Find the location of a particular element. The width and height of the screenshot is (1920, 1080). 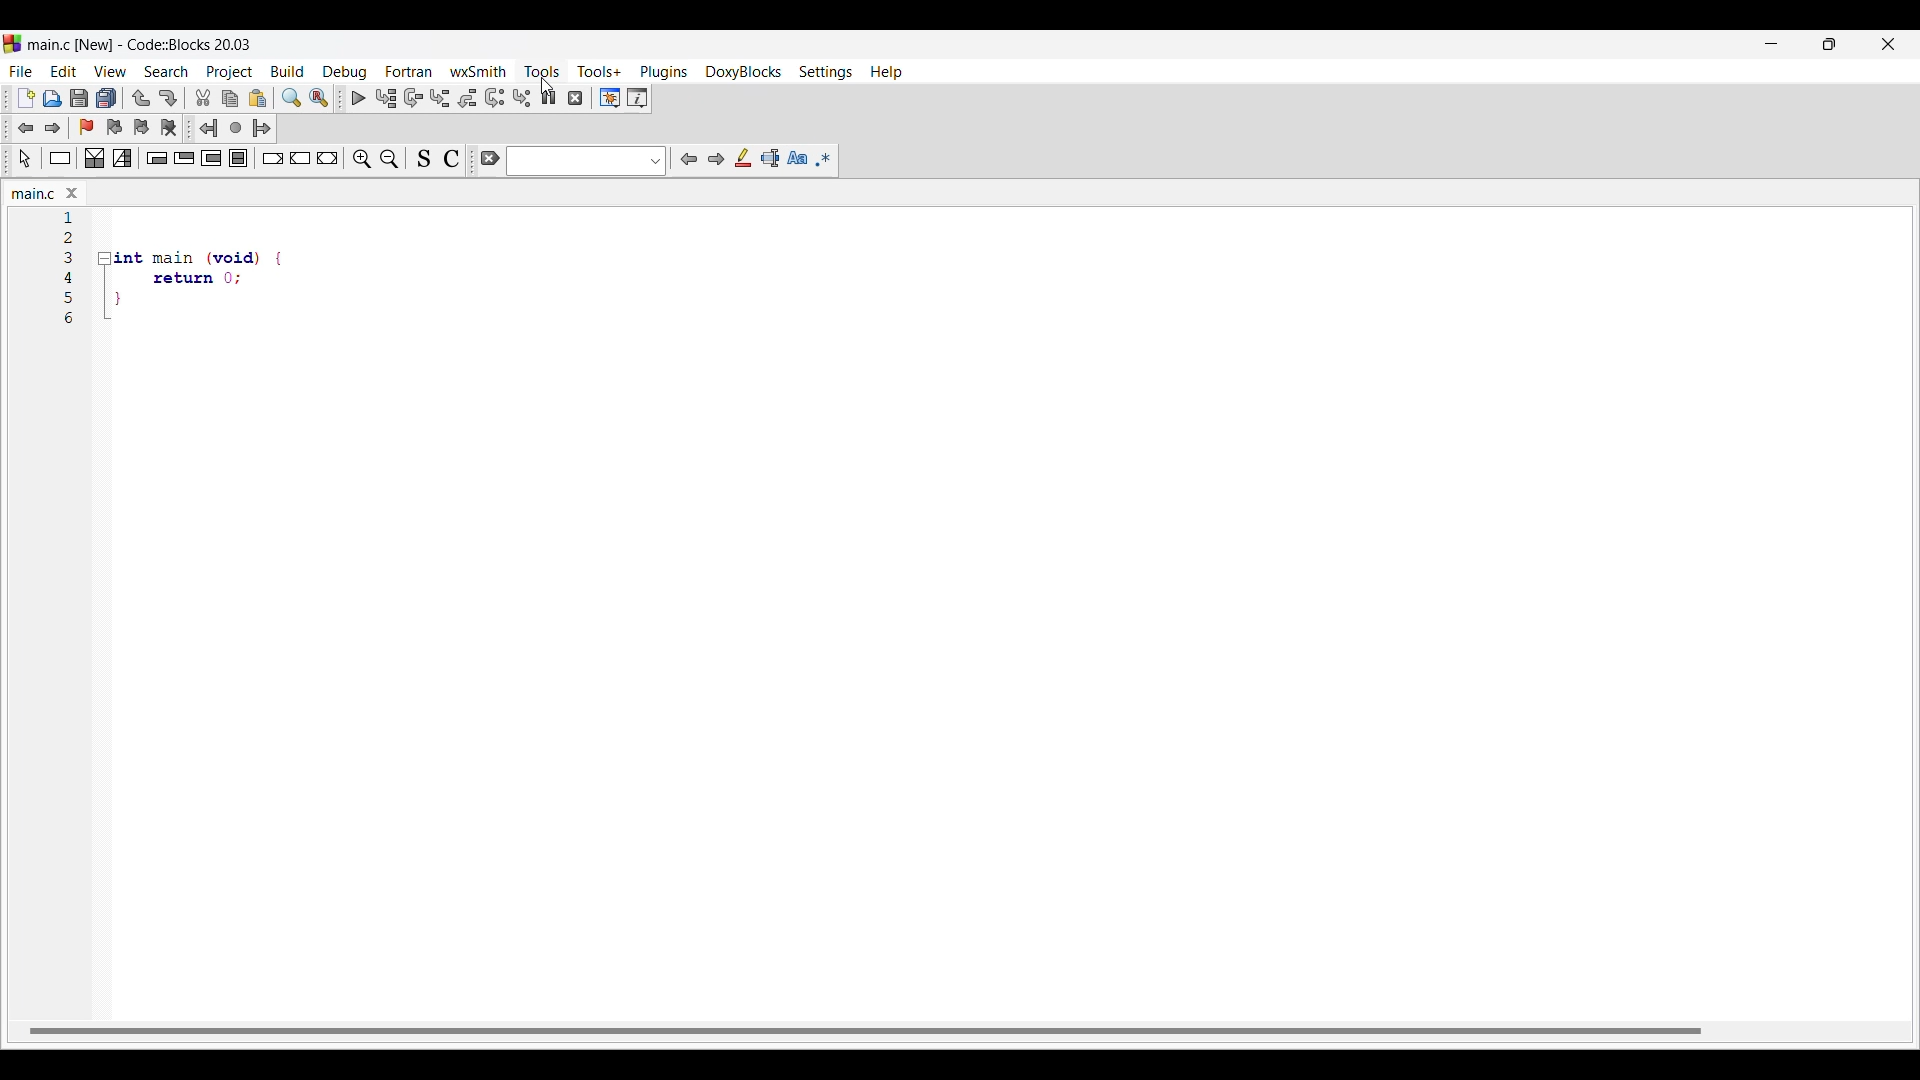

Counting loop is located at coordinates (211, 158).